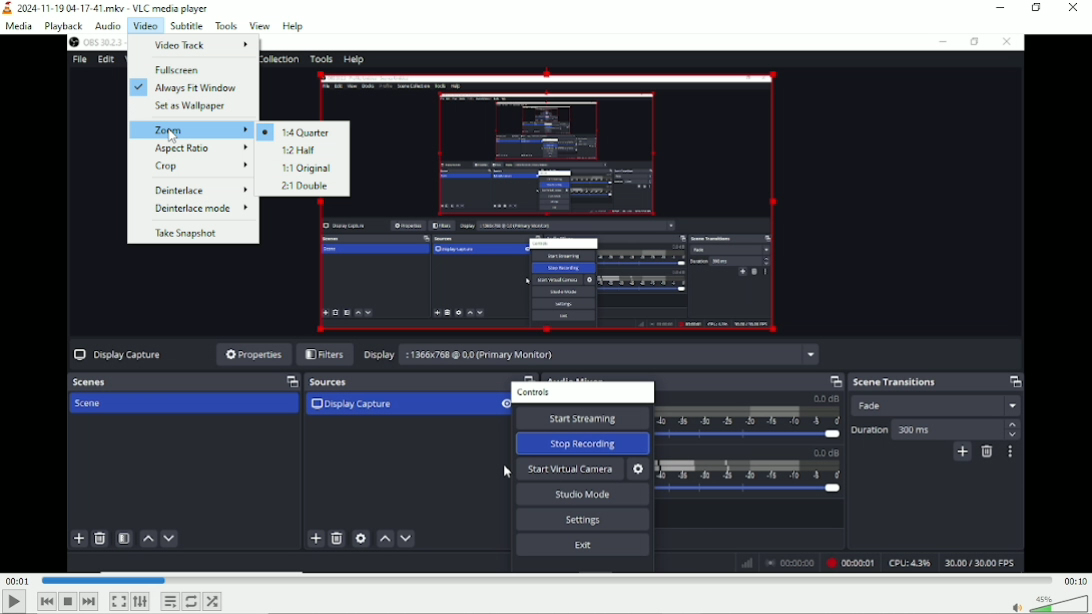 The height and width of the screenshot is (614, 1092). What do you see at coordinates (107, 8) in the screenshot?
I see `title` at bounding box center [107, 8].